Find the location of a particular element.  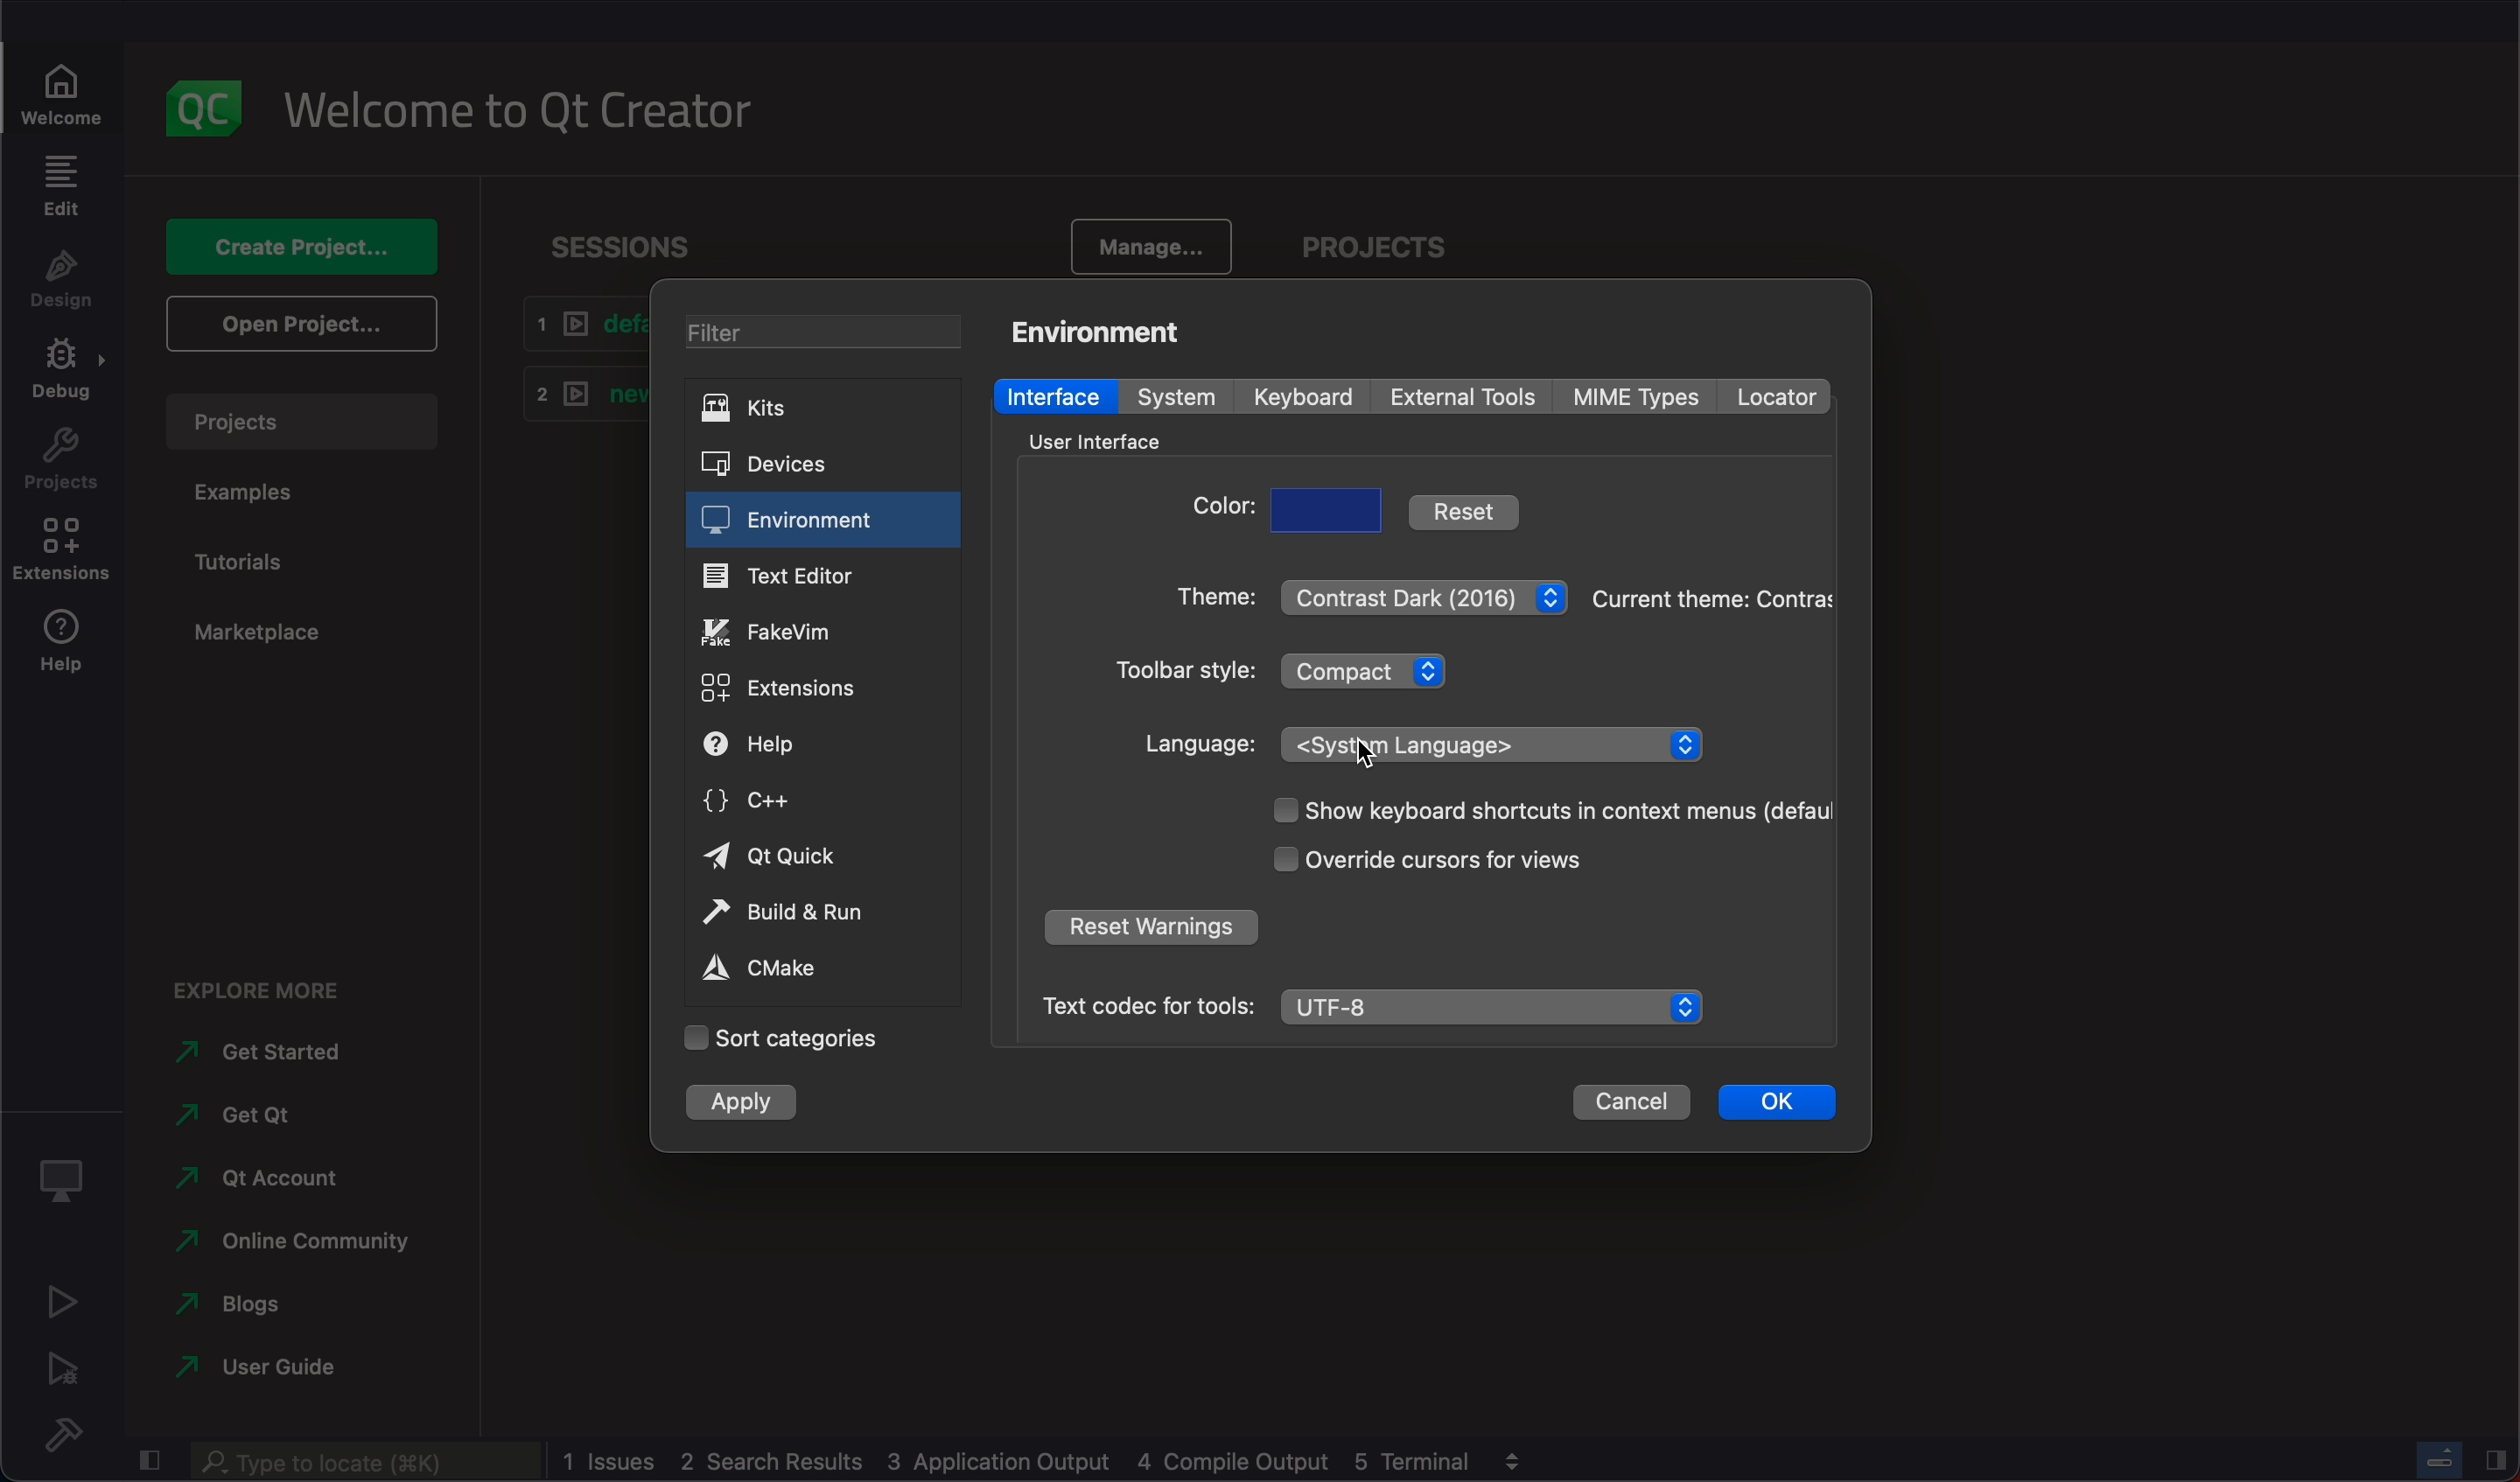

qt account is located at coordinates (267, 1184).